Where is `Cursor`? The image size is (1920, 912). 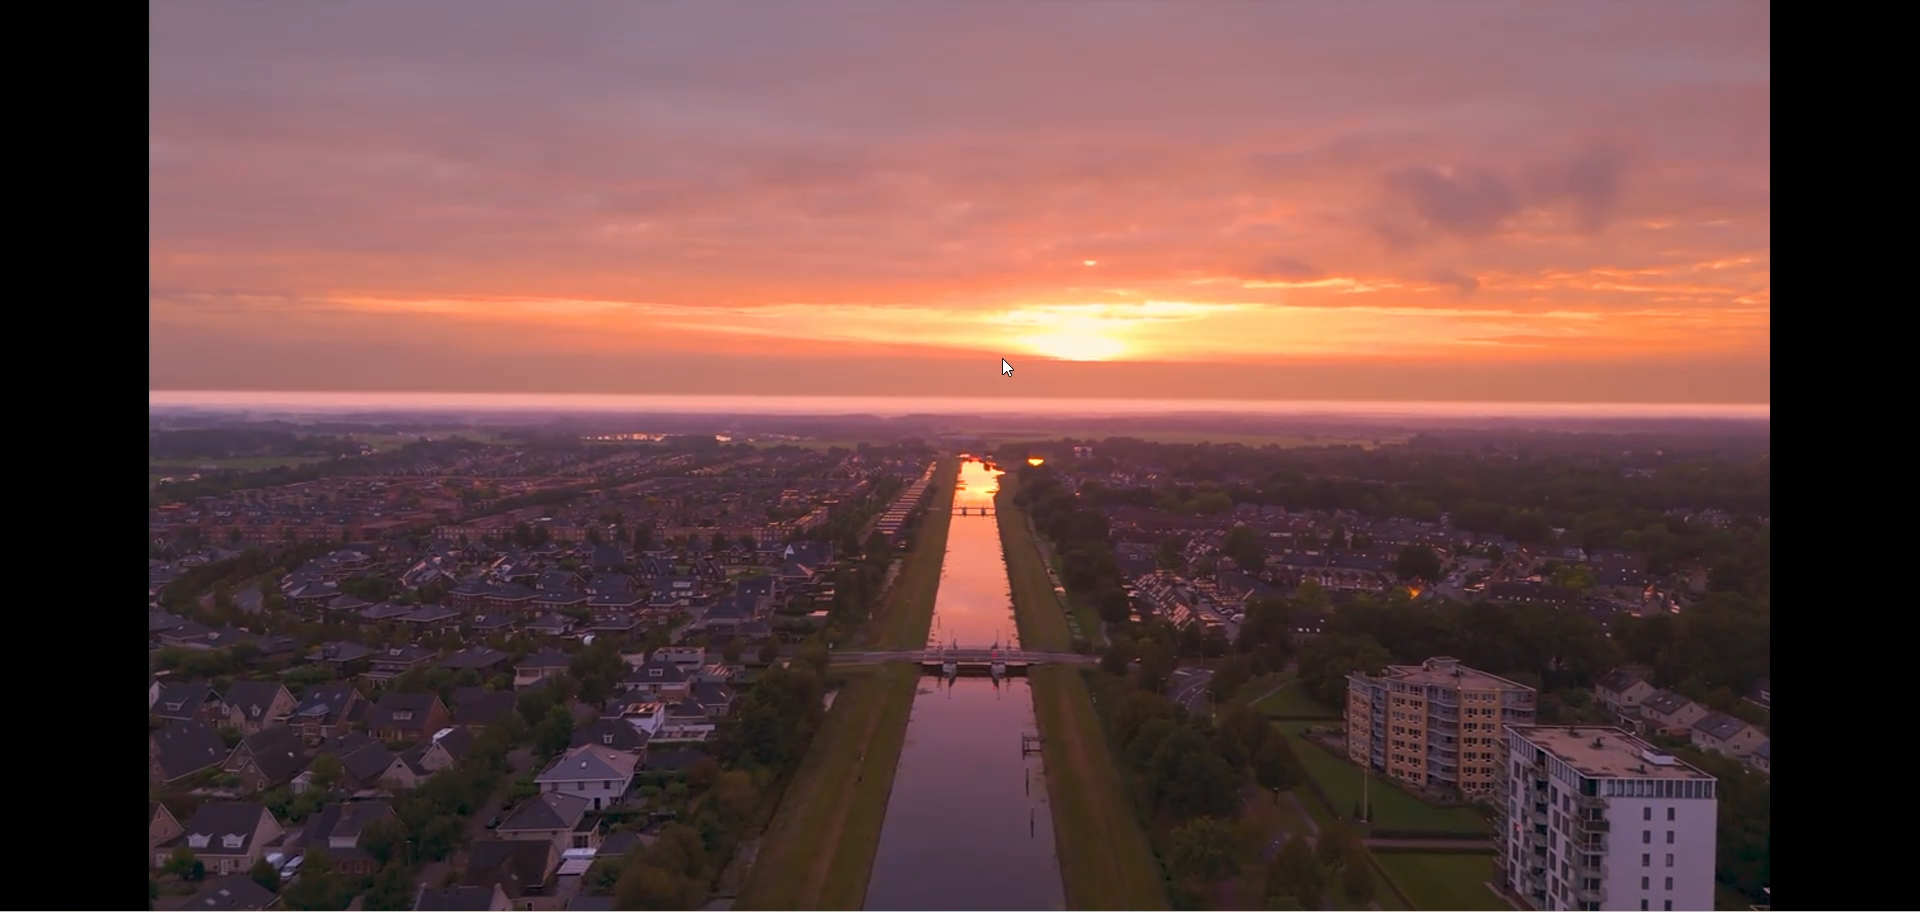 Cursor is located at coordinates (1007, 369).